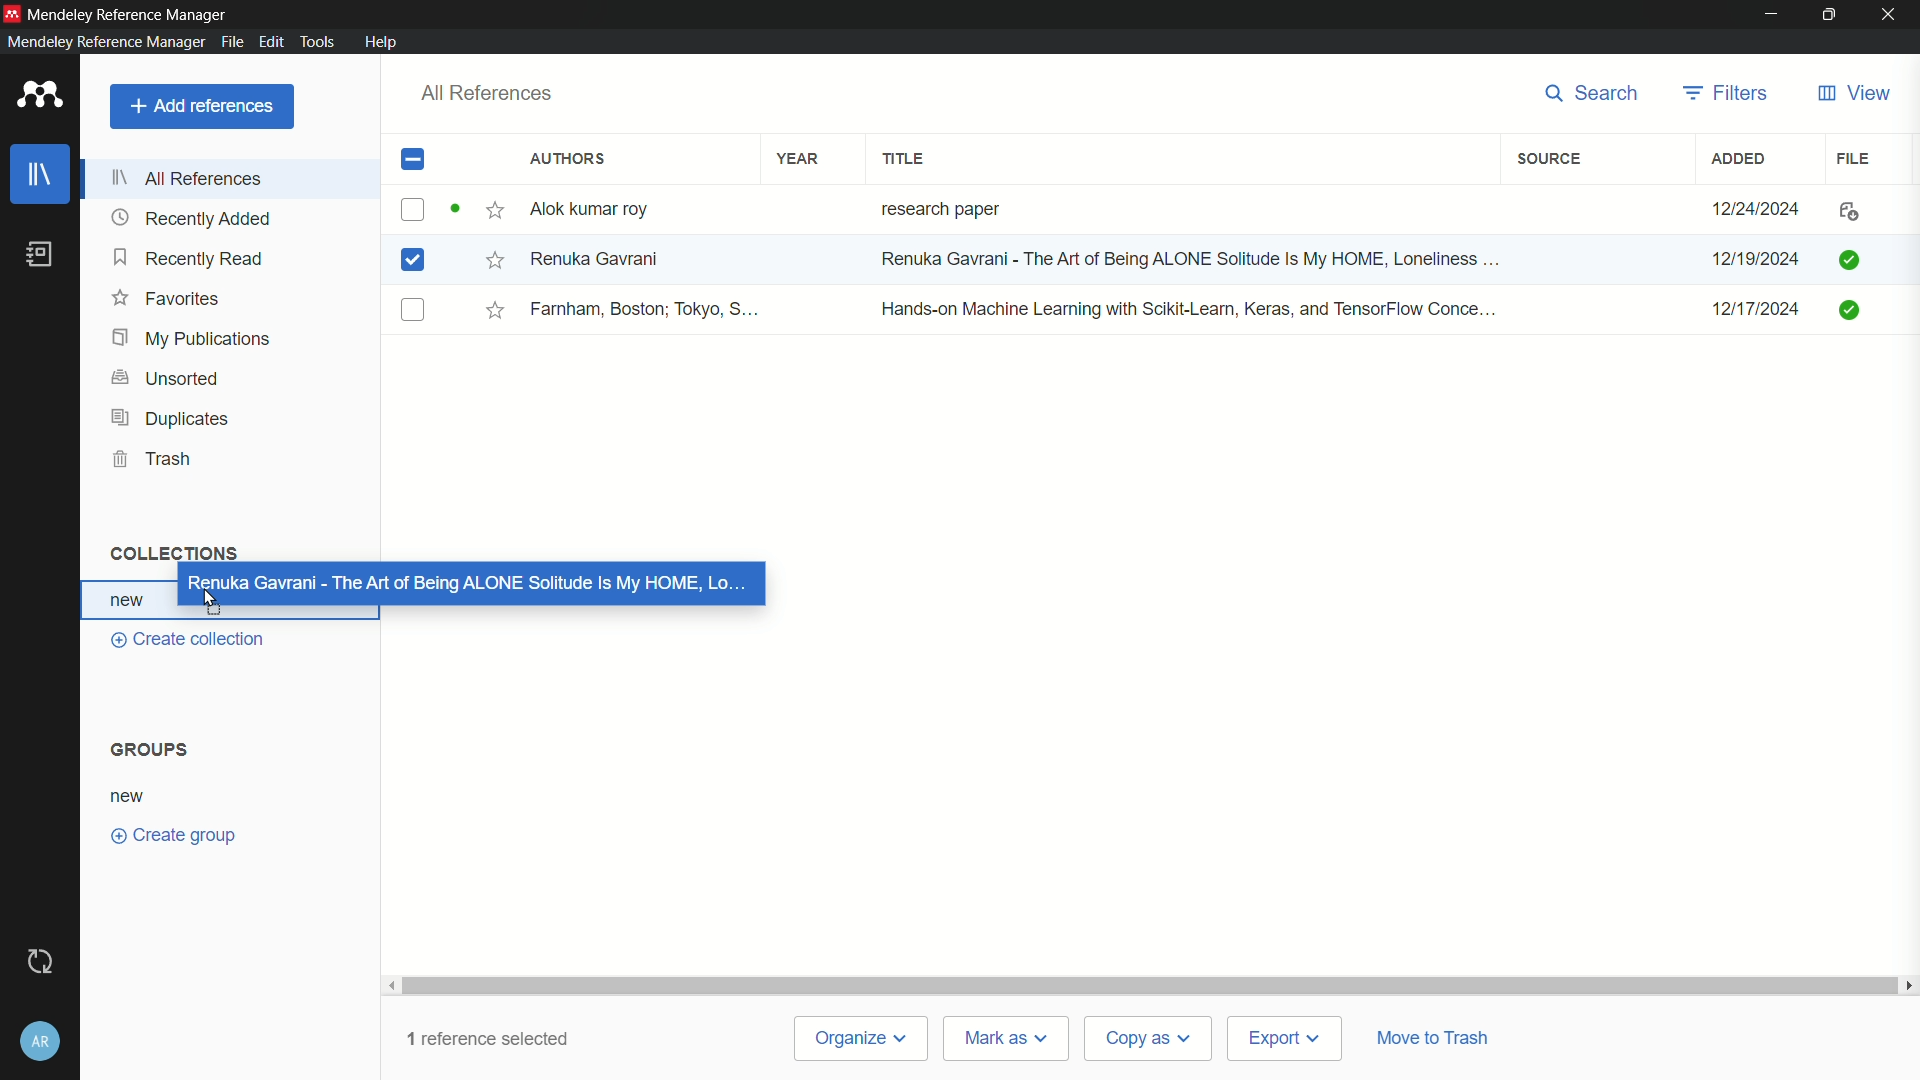 The width and height of the screenshot is (1920, 1080). What do you see at coordinates (649, 310) in the screenshot?
I see `Farnham, Boston; Tokyo, S...` at bounding box center [649, 310].